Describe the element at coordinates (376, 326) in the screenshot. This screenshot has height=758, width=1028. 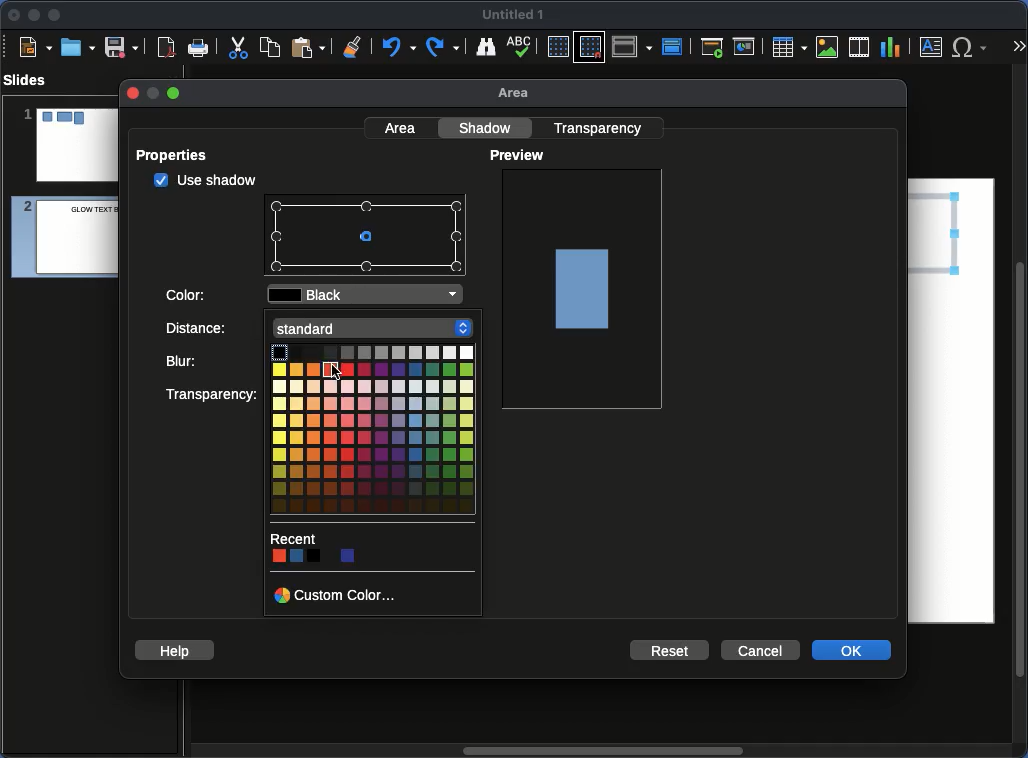
I see `Standard` at that location.